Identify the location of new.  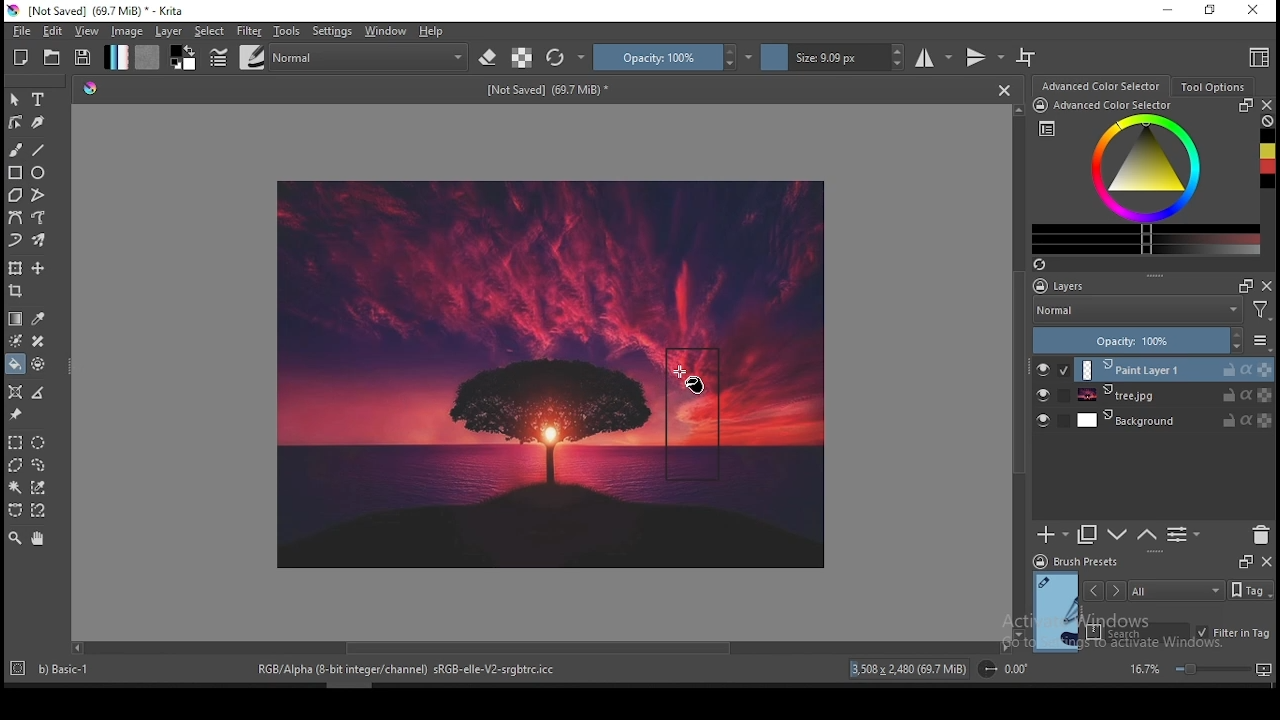
(22, 57).